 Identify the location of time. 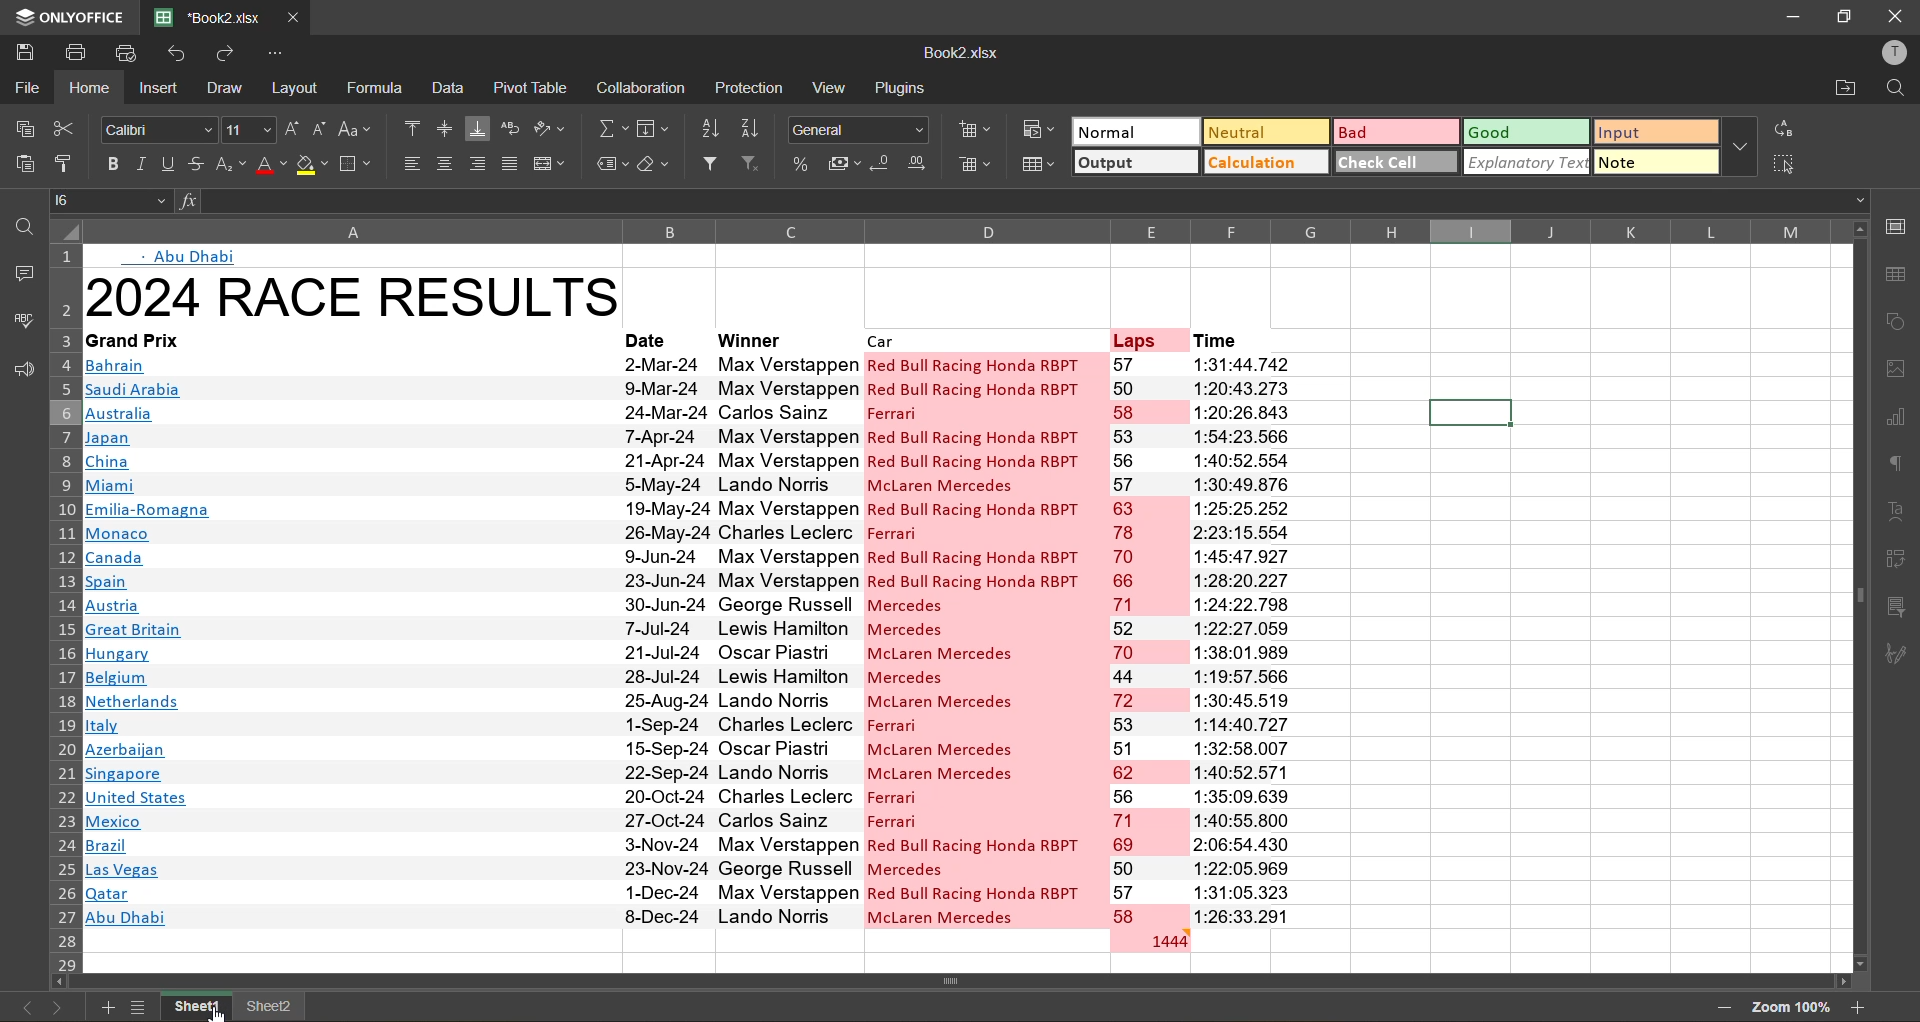
(1236, 337).